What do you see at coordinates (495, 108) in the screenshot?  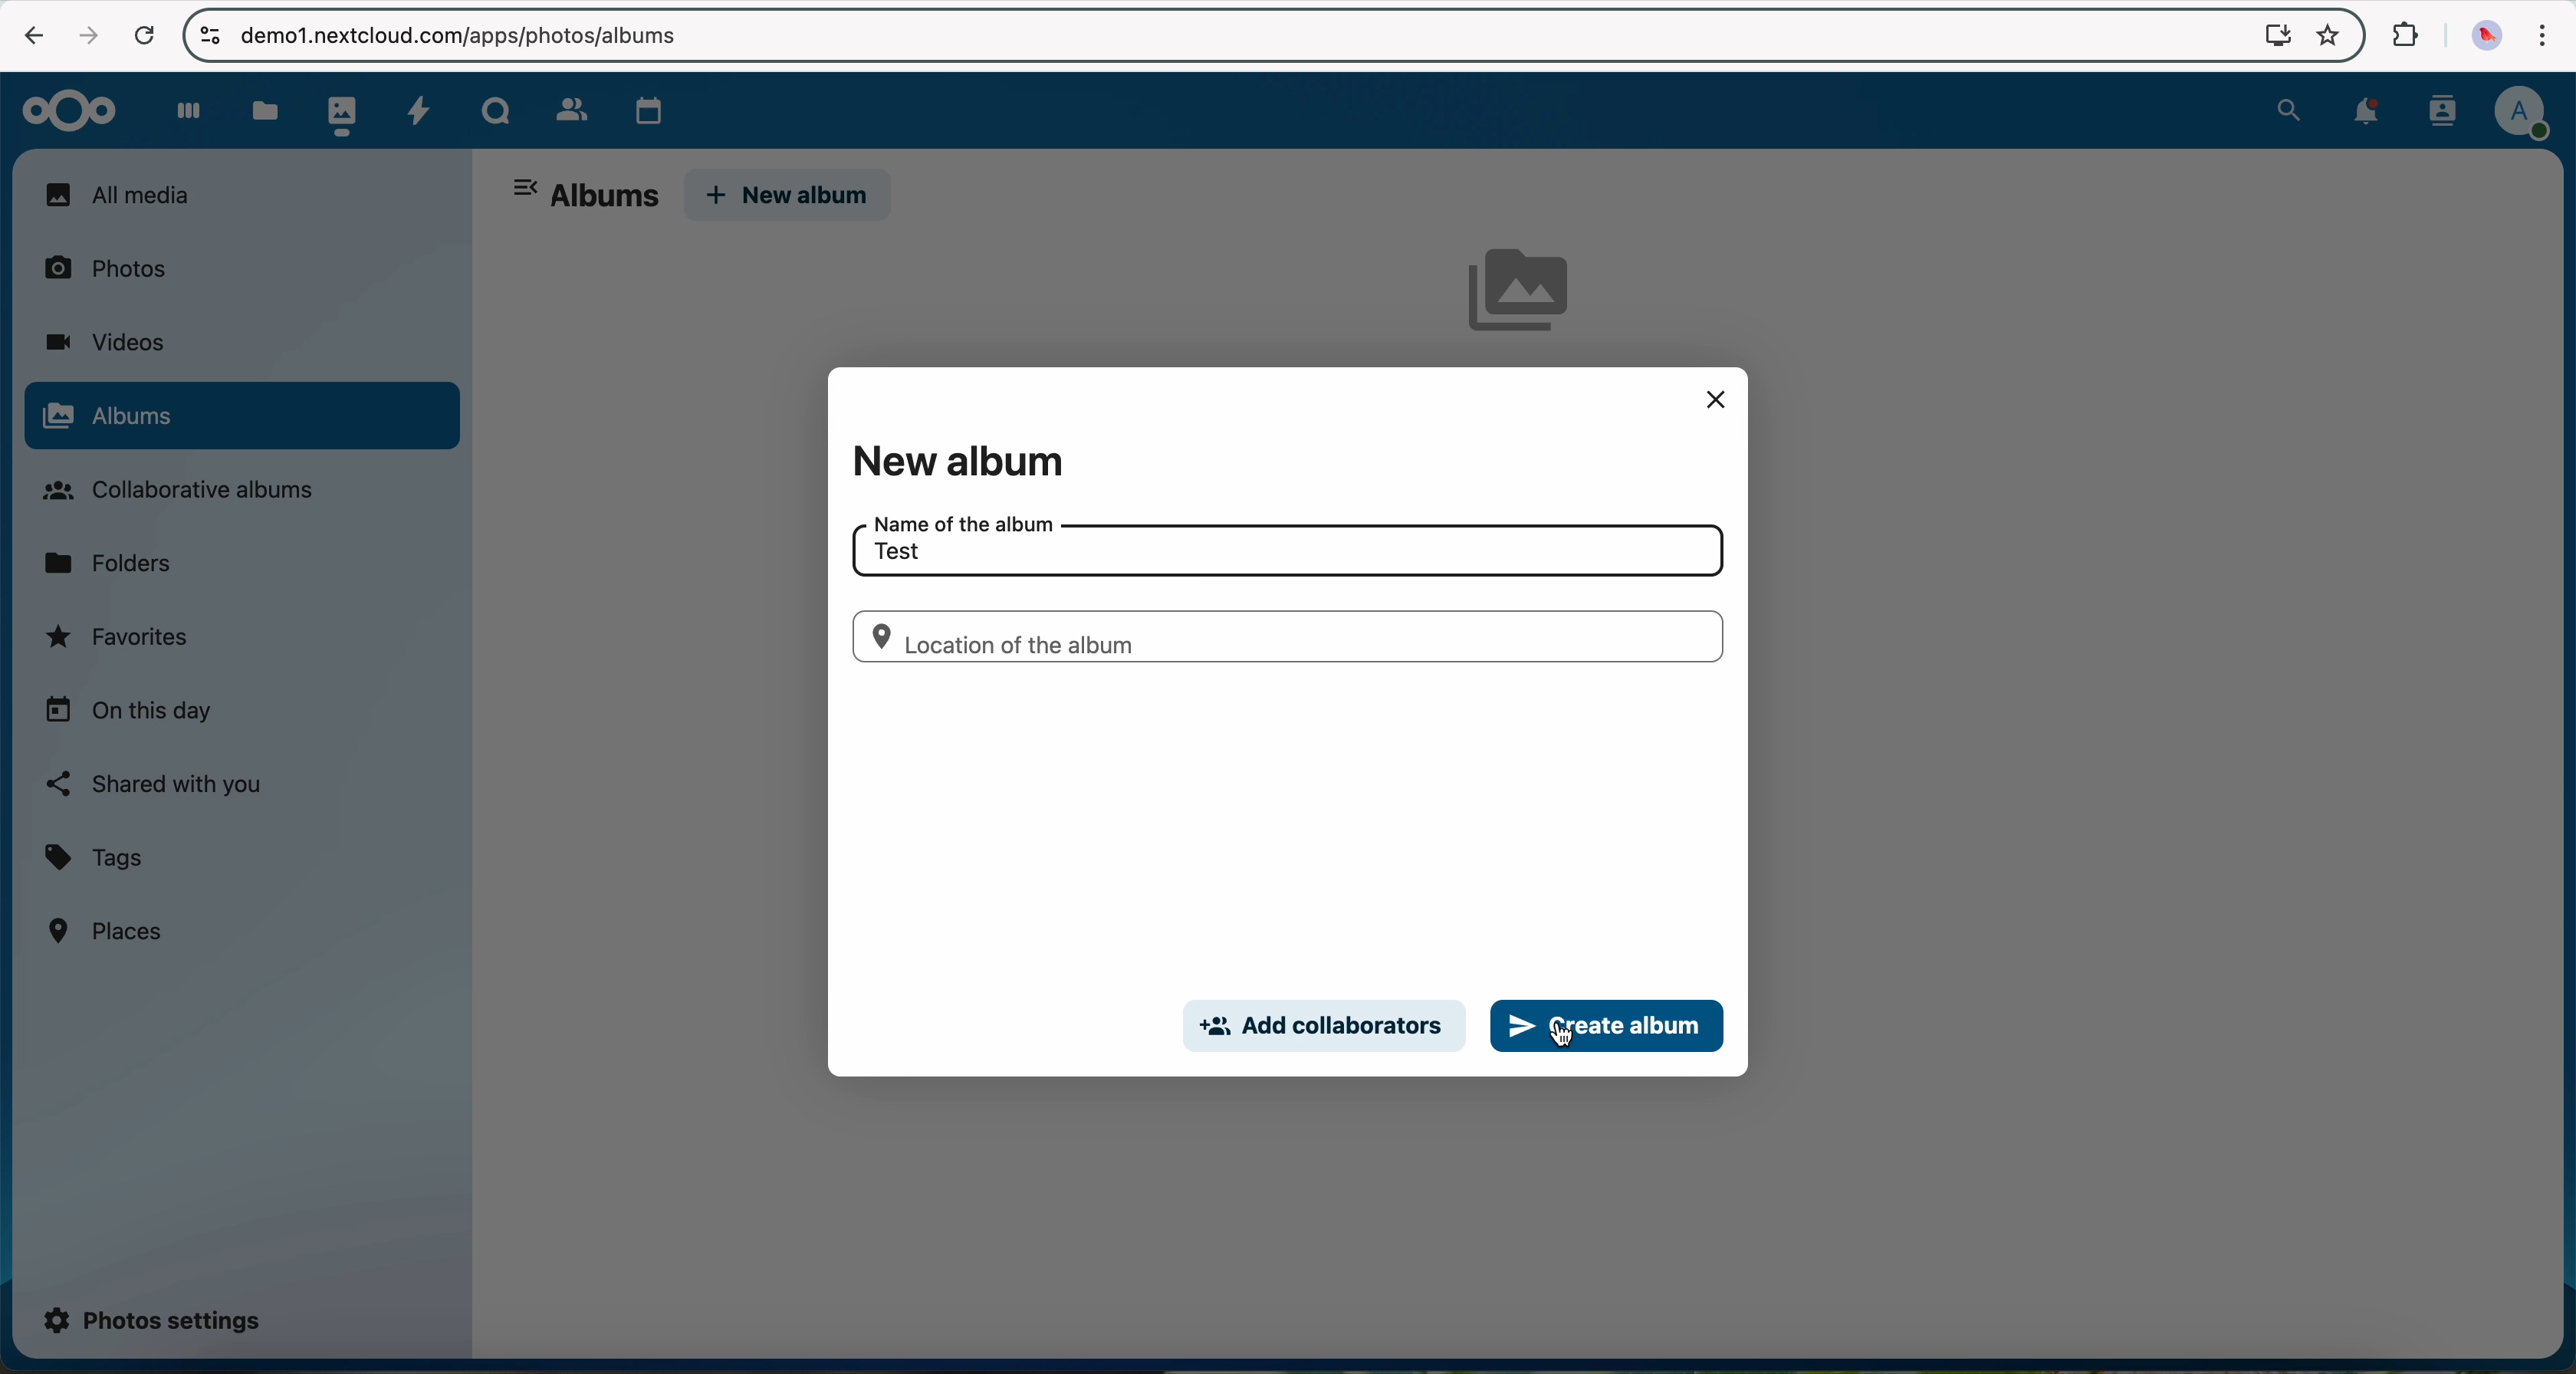 I see `Talk` at bounding box center [495, 108].